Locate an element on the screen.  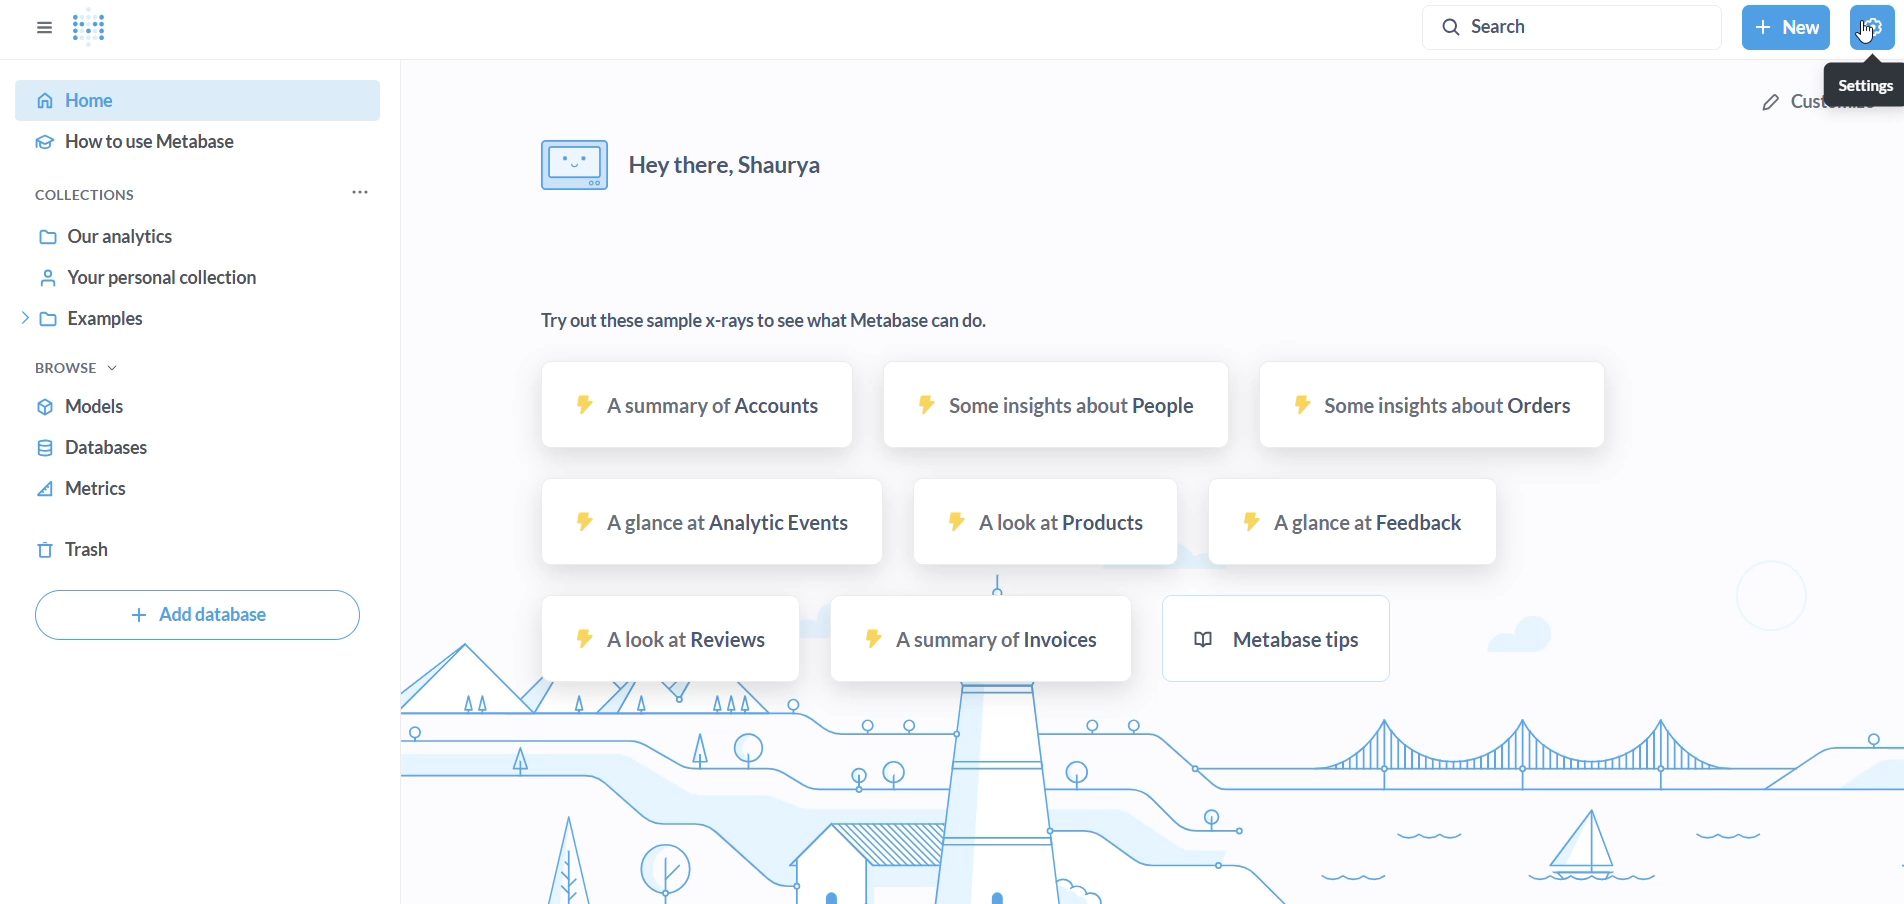
logo is located at coordinates (92, 29).